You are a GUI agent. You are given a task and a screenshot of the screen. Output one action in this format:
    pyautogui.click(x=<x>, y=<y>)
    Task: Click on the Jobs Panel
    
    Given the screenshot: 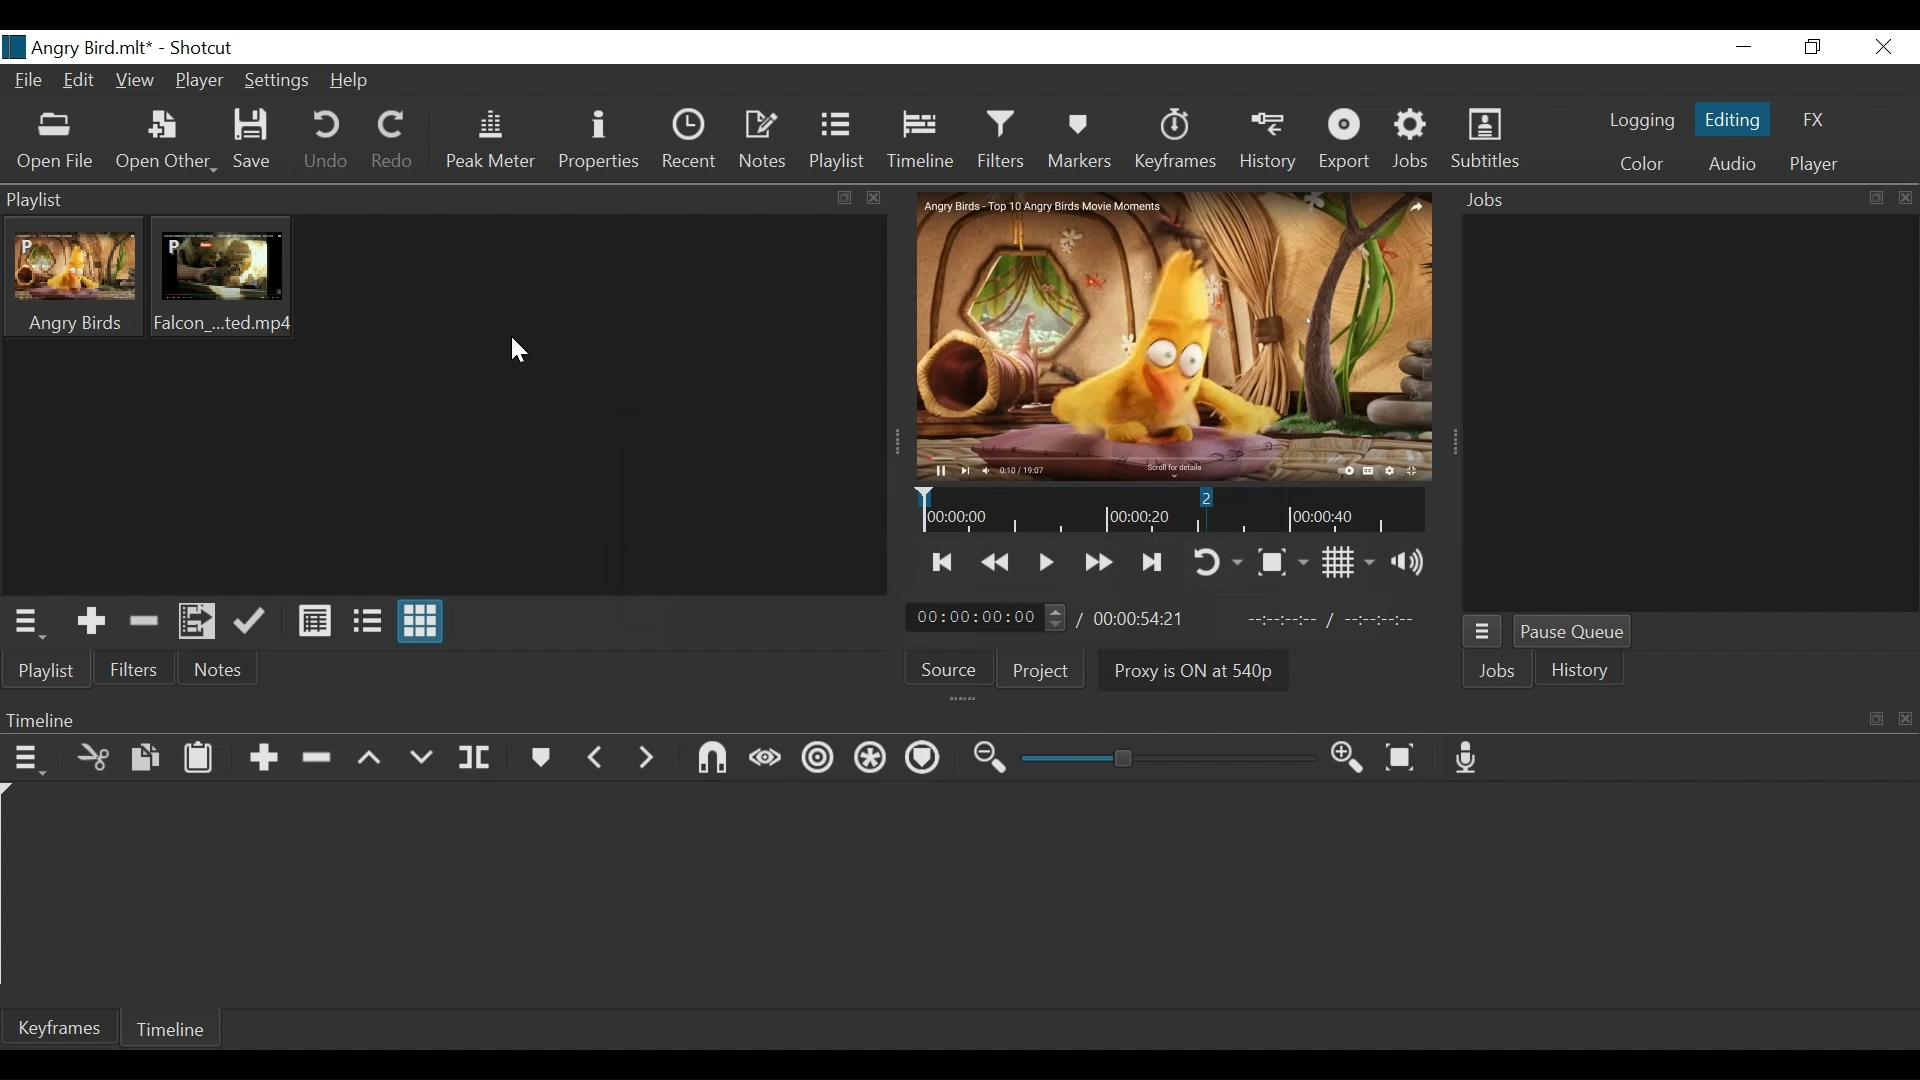 What is the action you would take?
    pyautogui.click(x=1685, y=201)
    